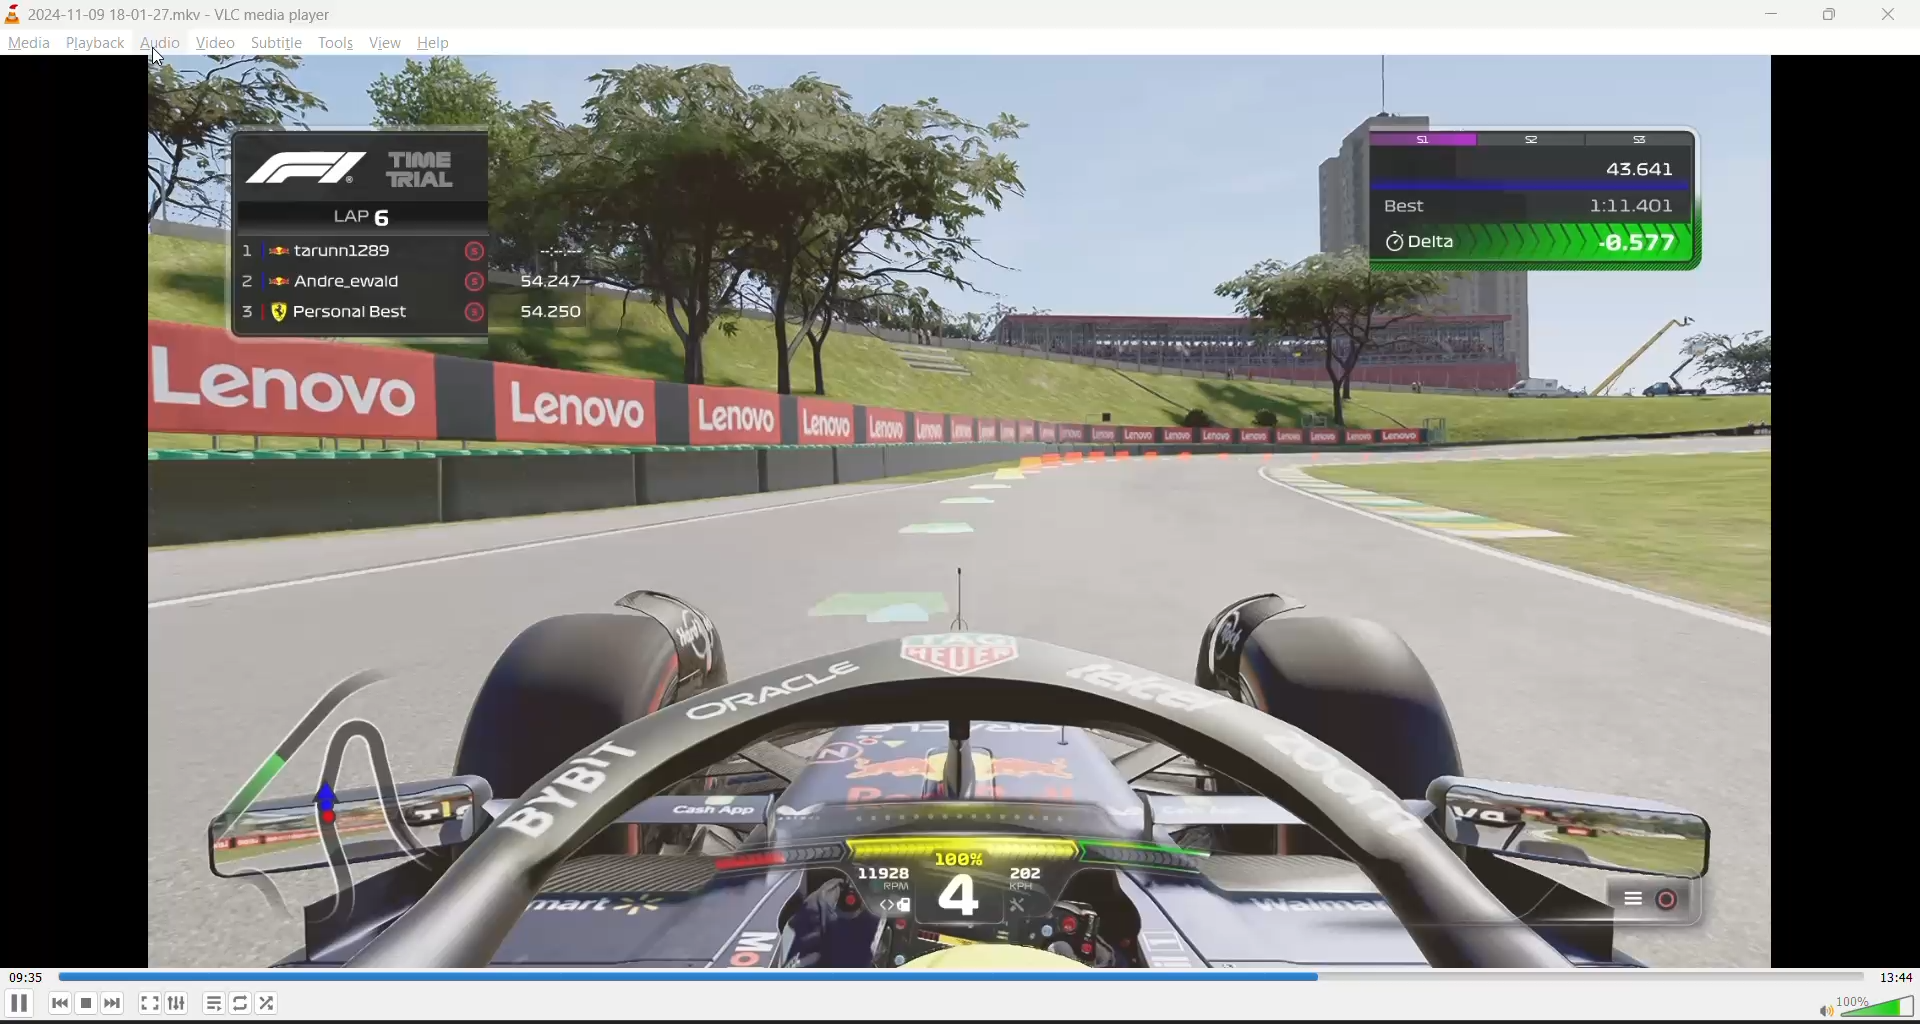  Describe the element at coordinates (157, 57) in the screenshot. I see `cursor` at that location.